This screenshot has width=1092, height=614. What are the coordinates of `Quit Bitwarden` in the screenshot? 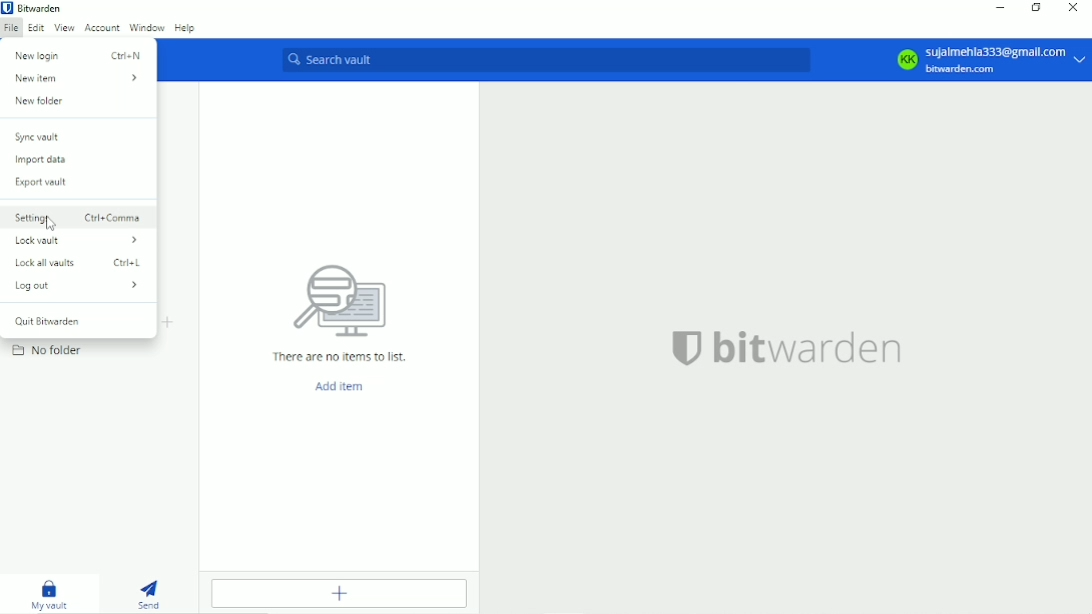 It's located at (53, 321).